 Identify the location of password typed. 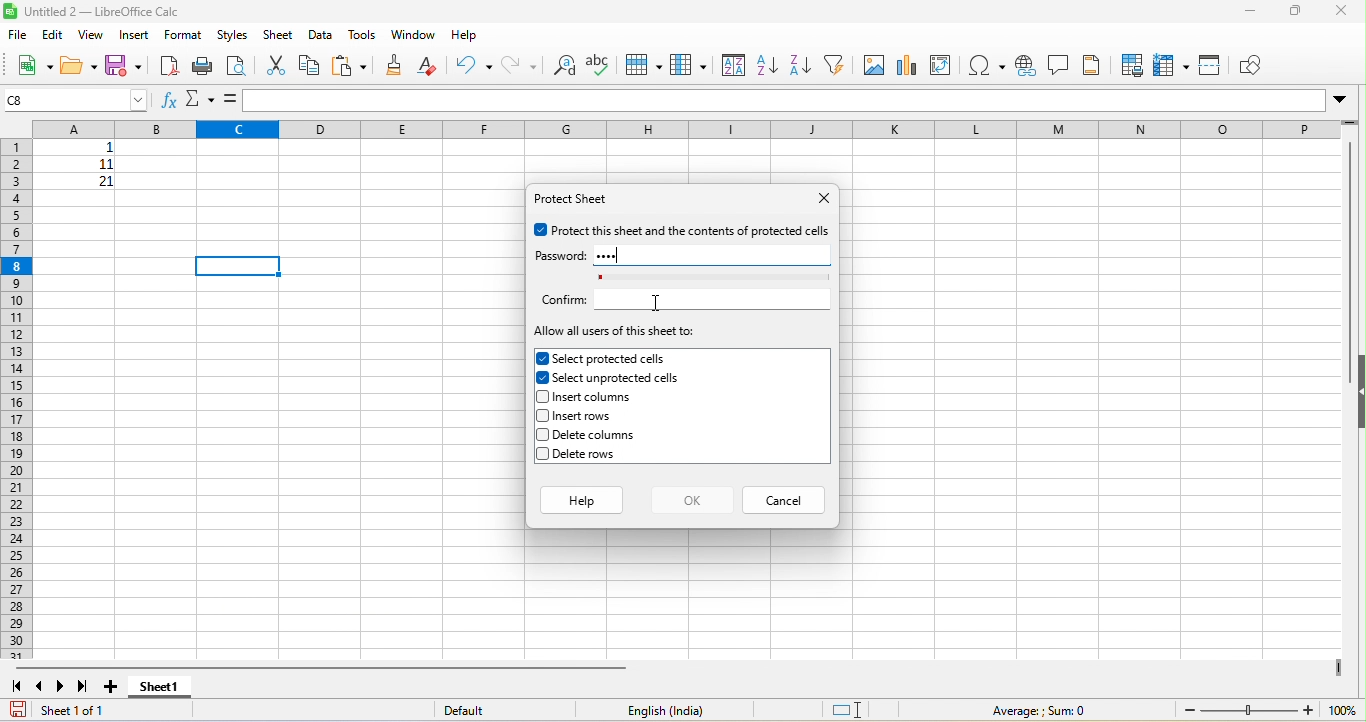
(612, 255).